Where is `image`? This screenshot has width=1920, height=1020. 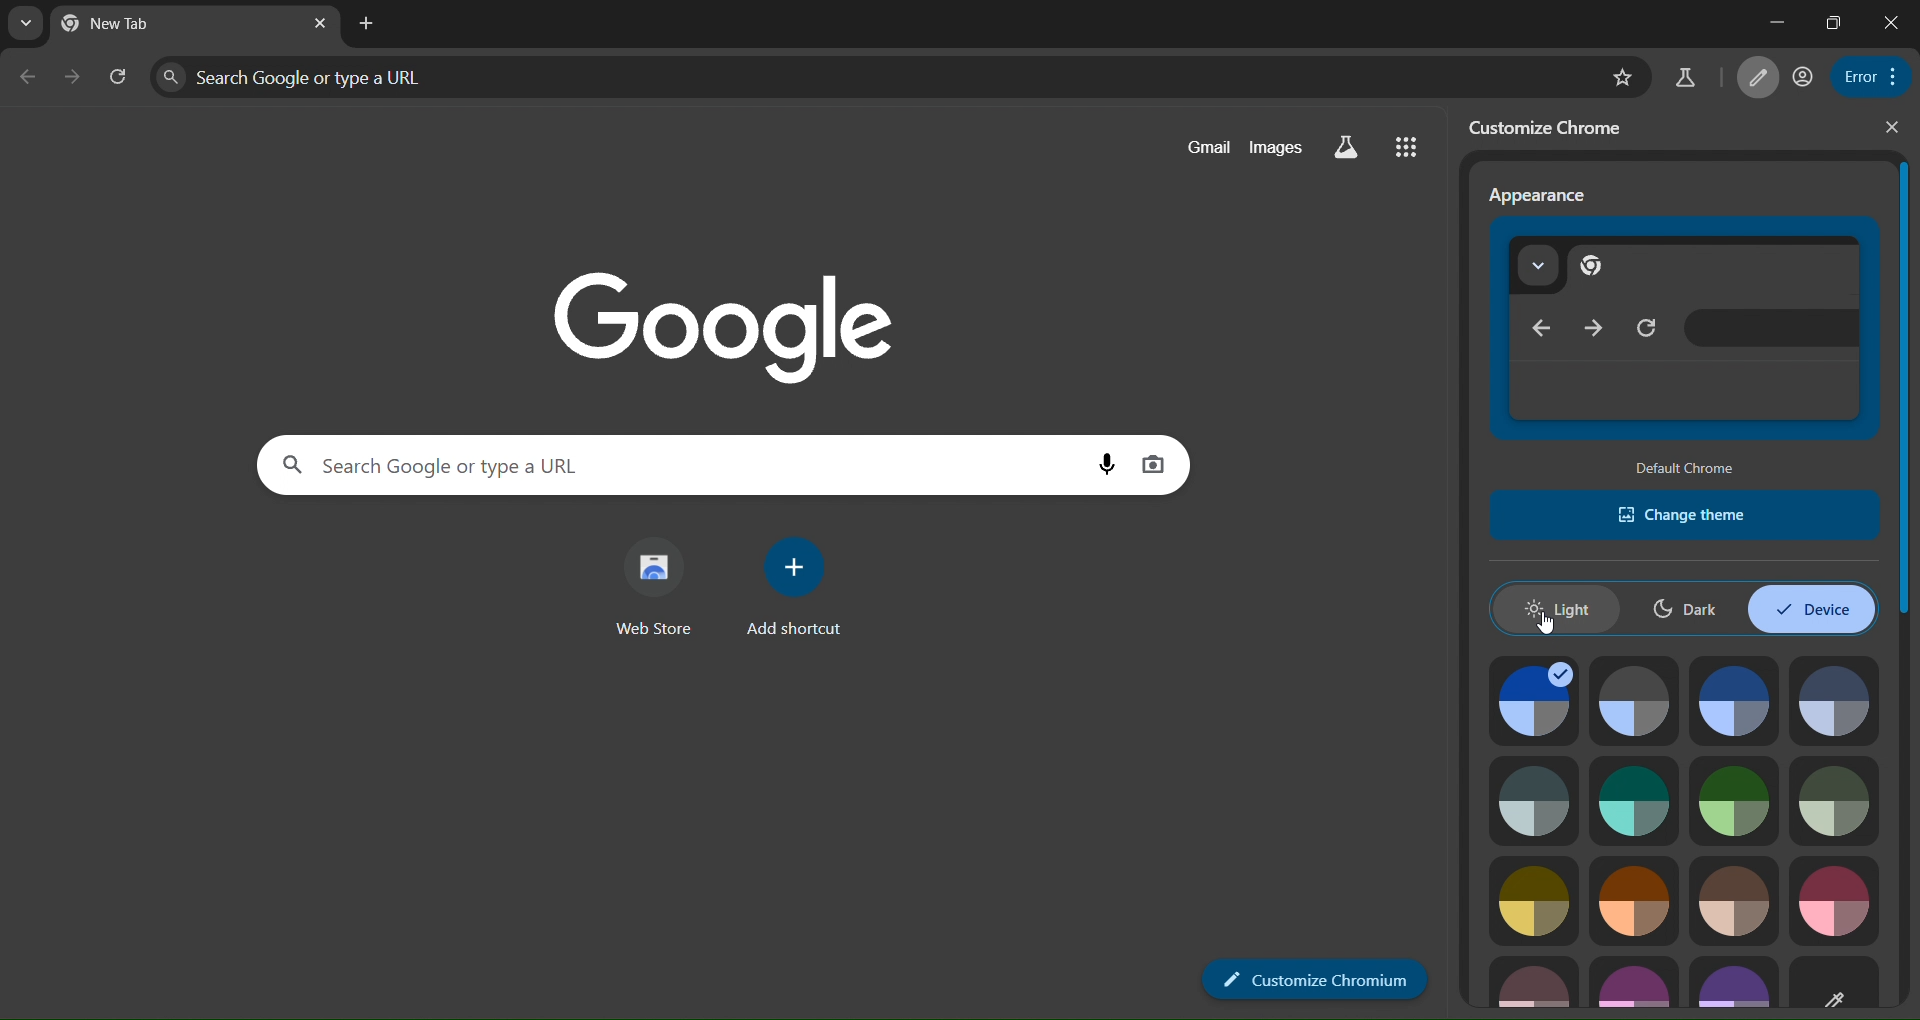
image is located at coordinates (1837, 699).